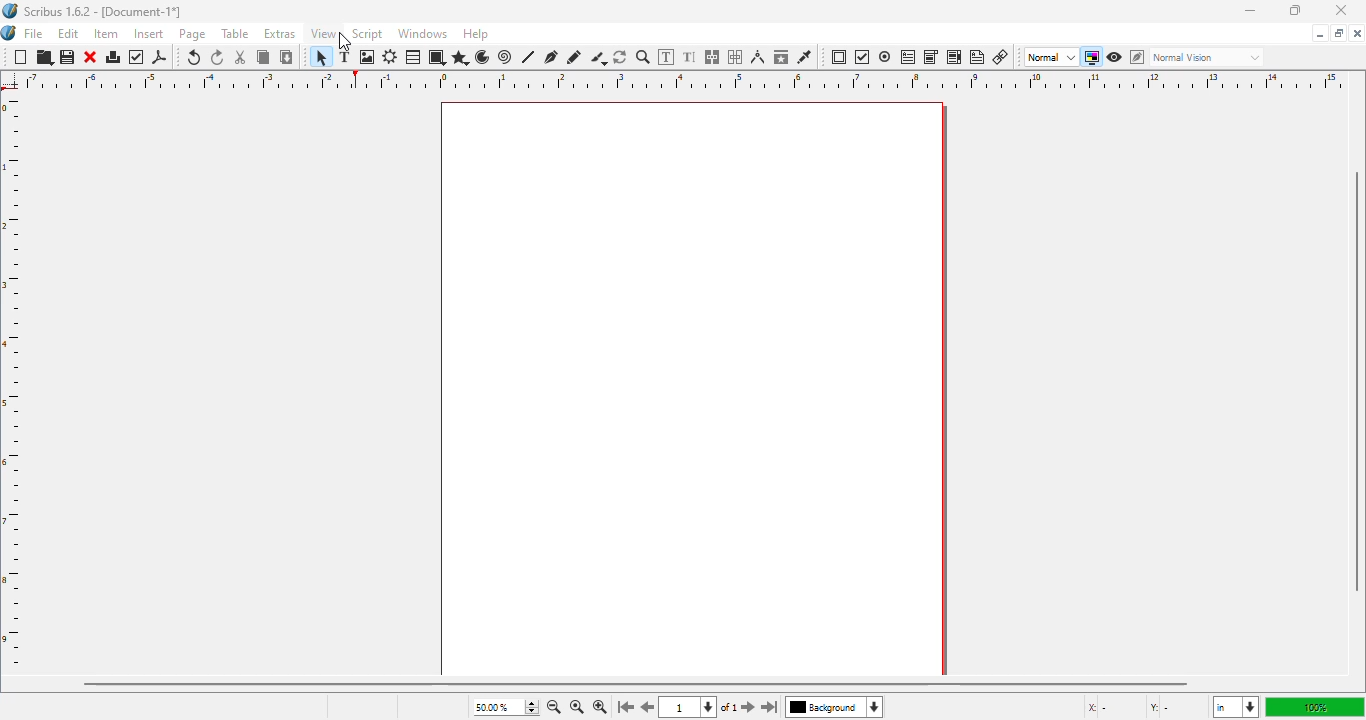  What do you see at coordinates (862, 58) in the screenshot?
I see `PDF check box` at bounding box center [862, 58].